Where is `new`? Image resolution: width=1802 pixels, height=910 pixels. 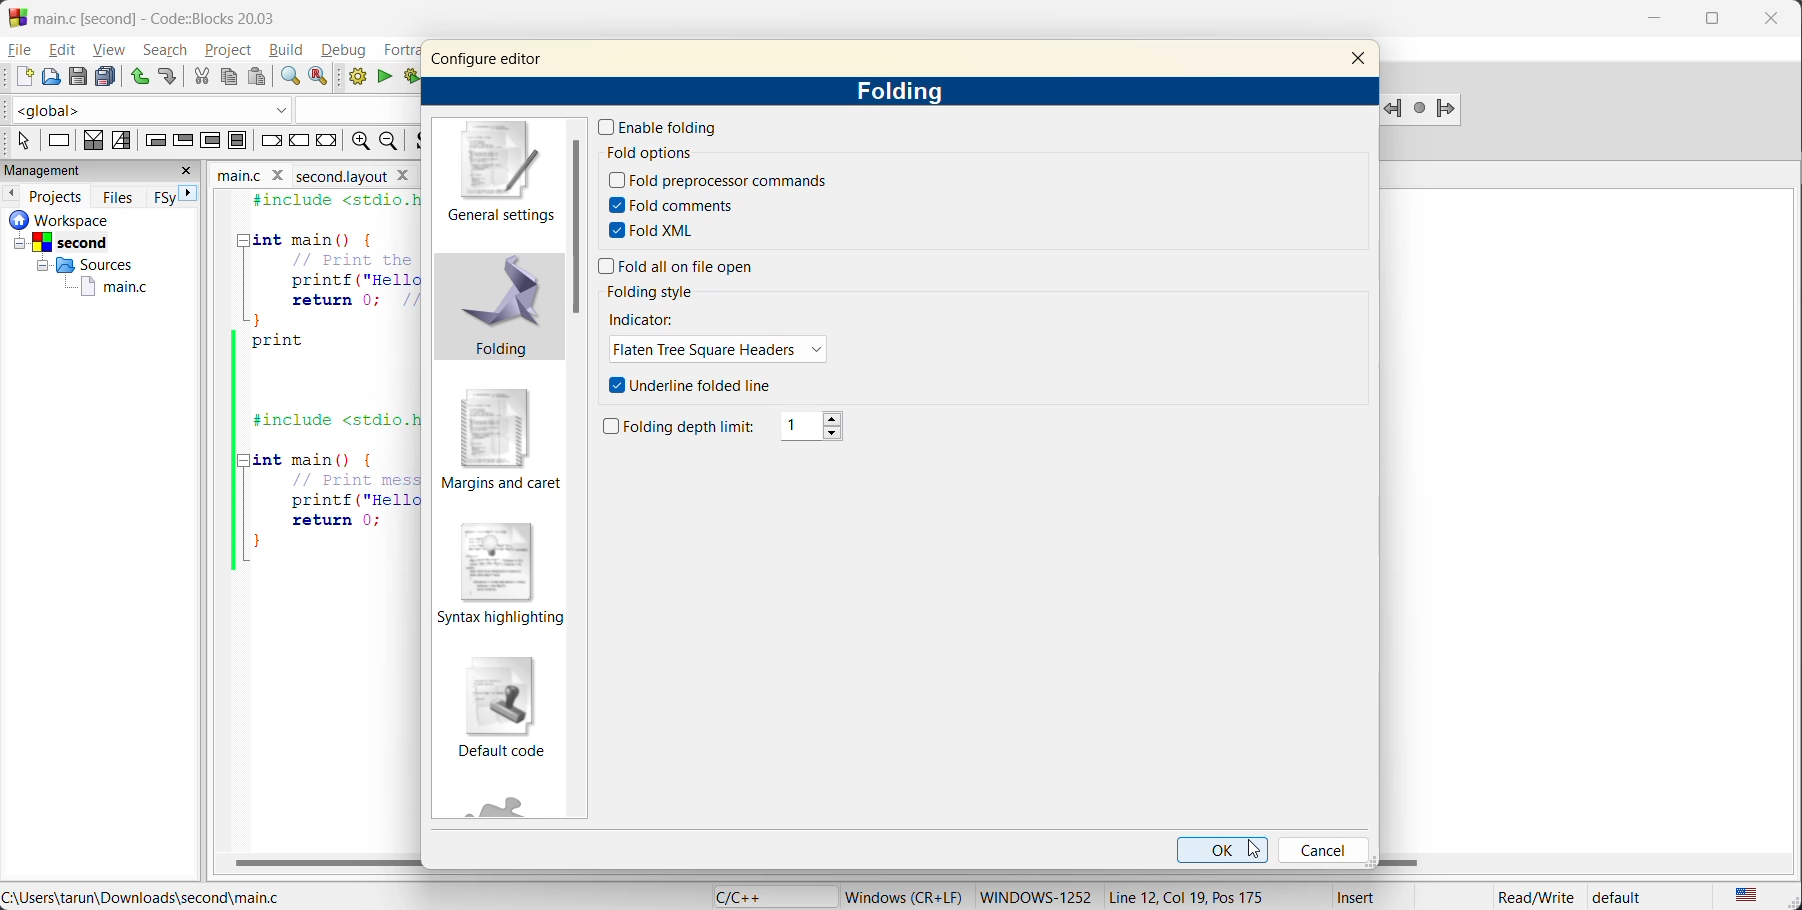 new is located at coordinates (18, 77).